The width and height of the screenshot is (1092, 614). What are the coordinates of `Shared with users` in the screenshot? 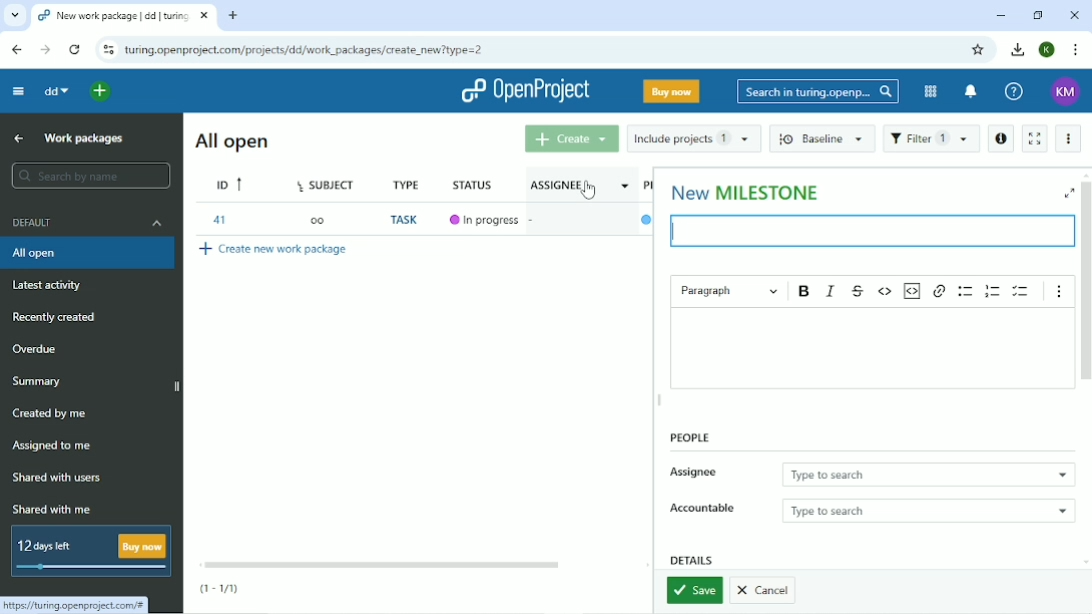 It's located at (57, 479).